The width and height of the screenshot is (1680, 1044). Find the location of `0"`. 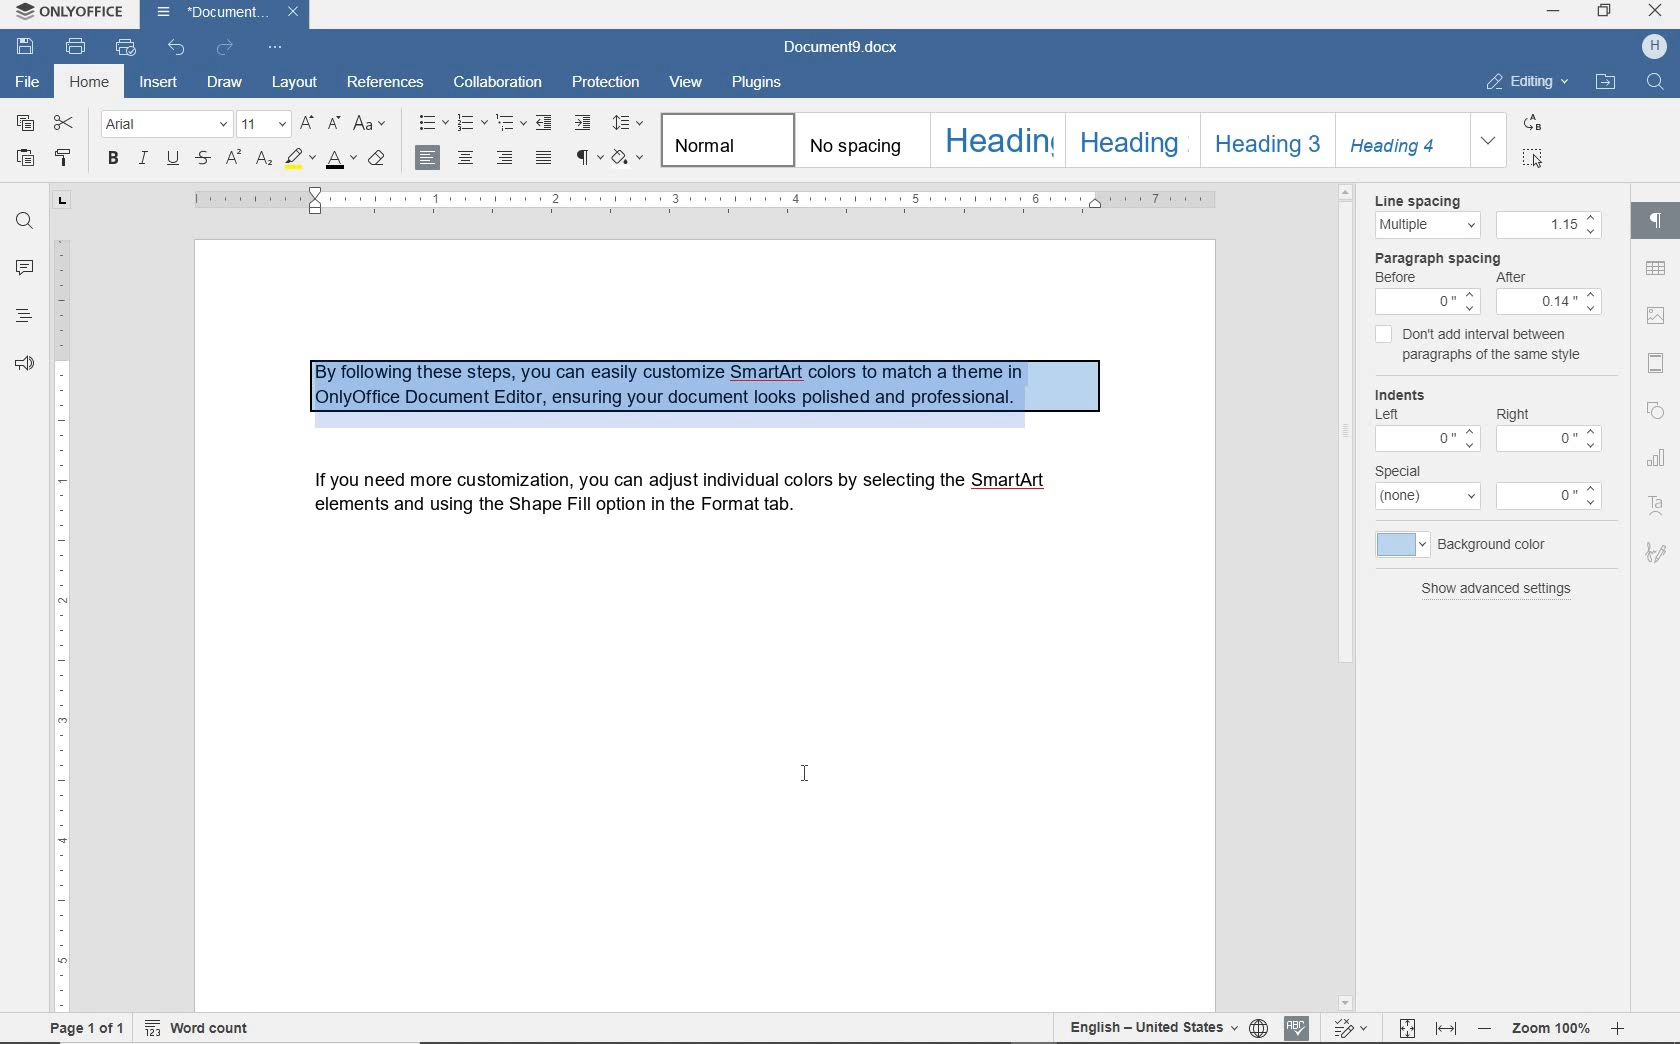

0" is located at coordinates (1422, 441).